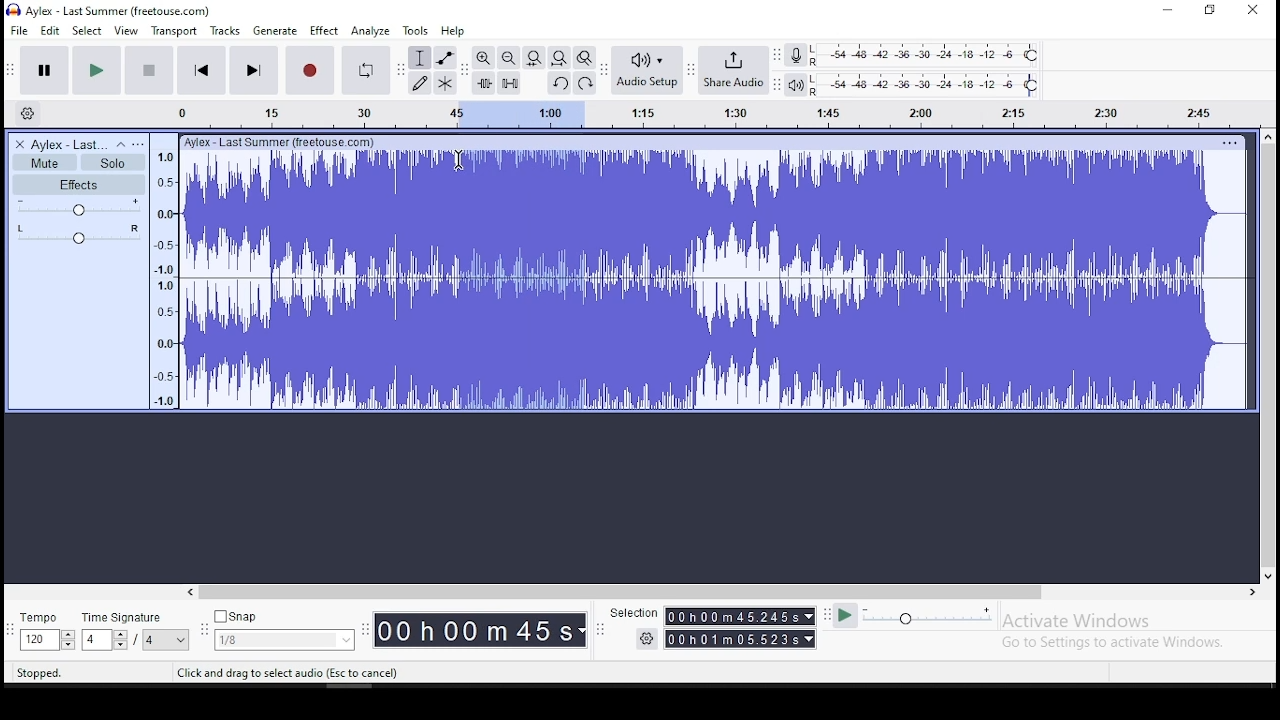  Describe the element at coordinates (50, 31) in the screenshot. I see `edit` at that location.